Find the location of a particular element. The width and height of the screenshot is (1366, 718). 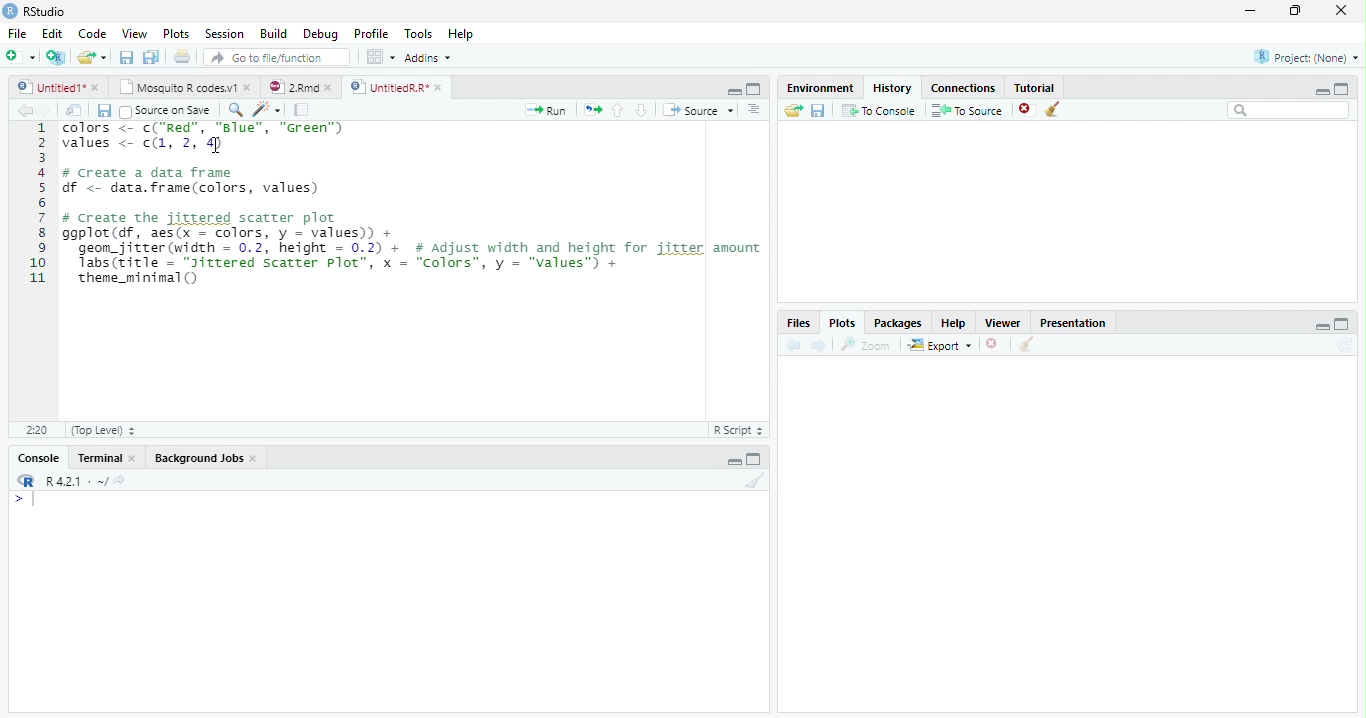

Maximize is located at coordinates (1342, 324).